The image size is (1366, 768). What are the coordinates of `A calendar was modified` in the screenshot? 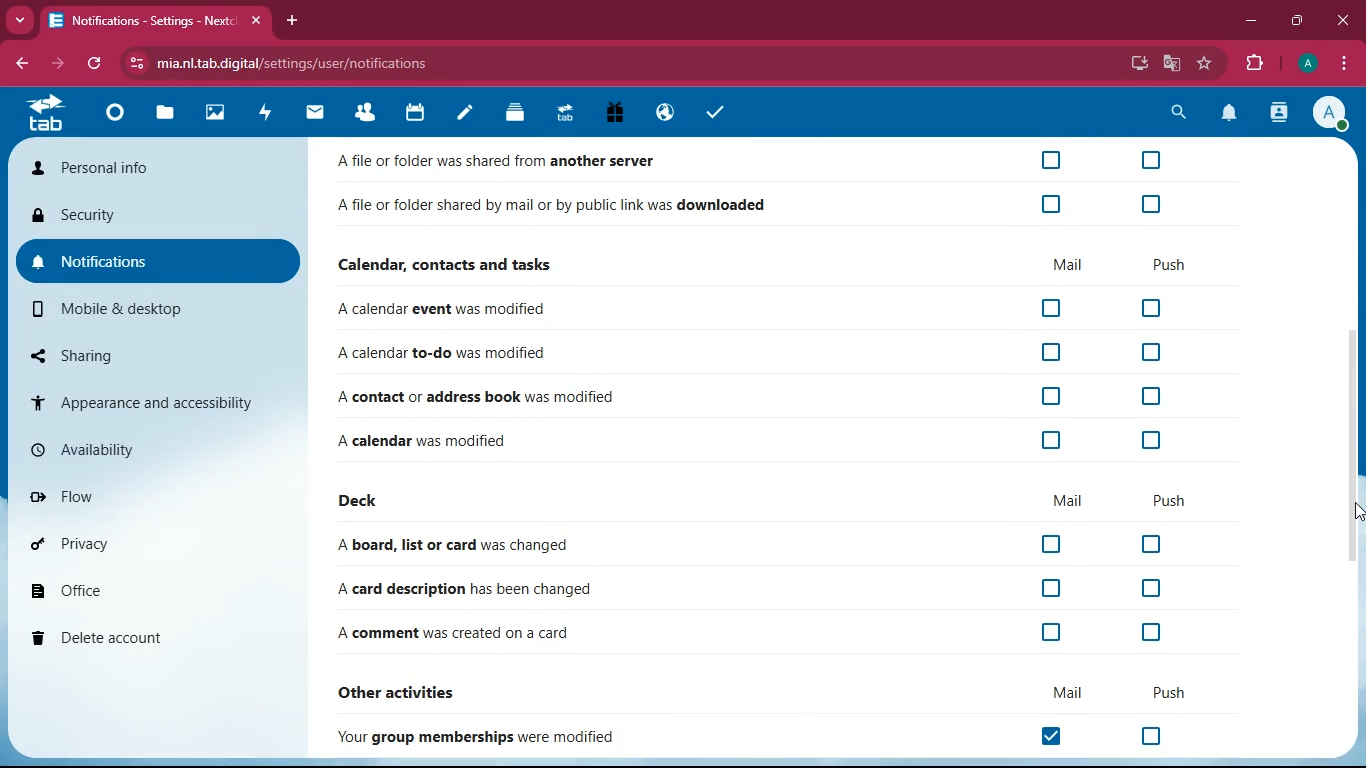 It's located at (445, 438).